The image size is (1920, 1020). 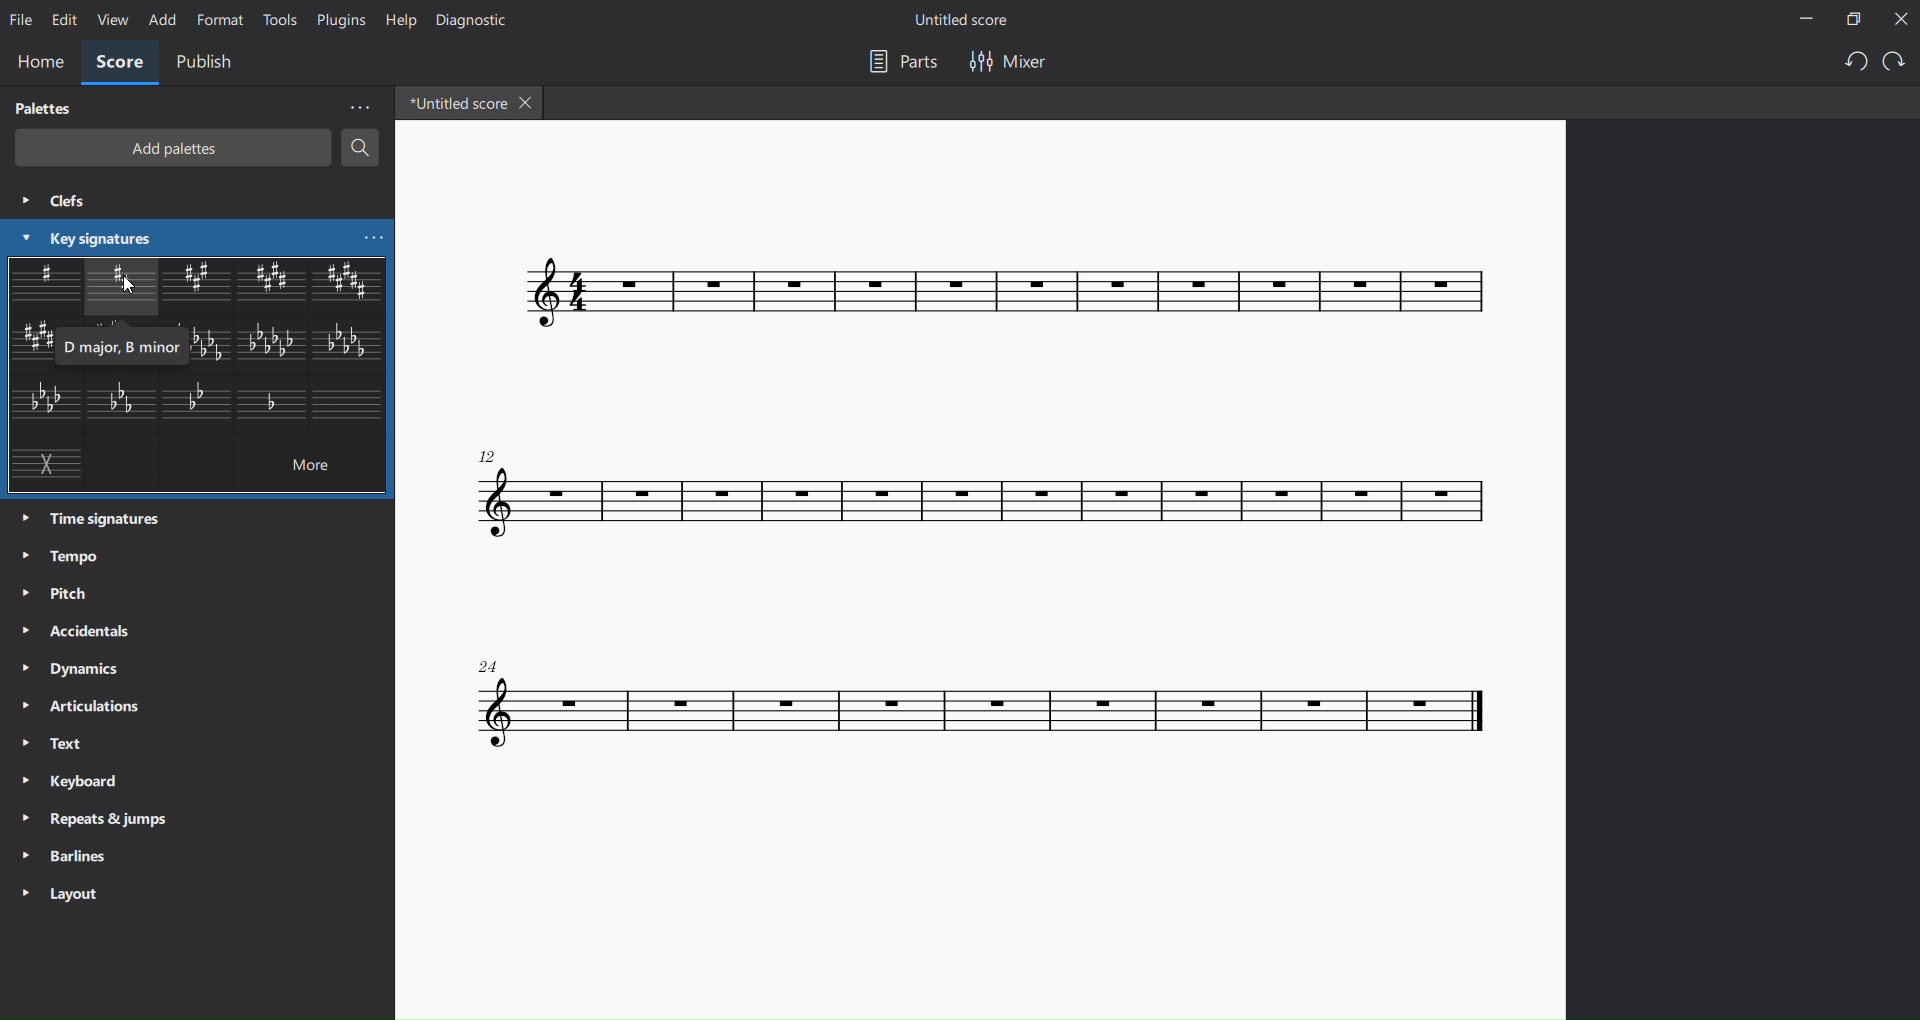 I want to click on key signatures, so click(x=84, y=235).